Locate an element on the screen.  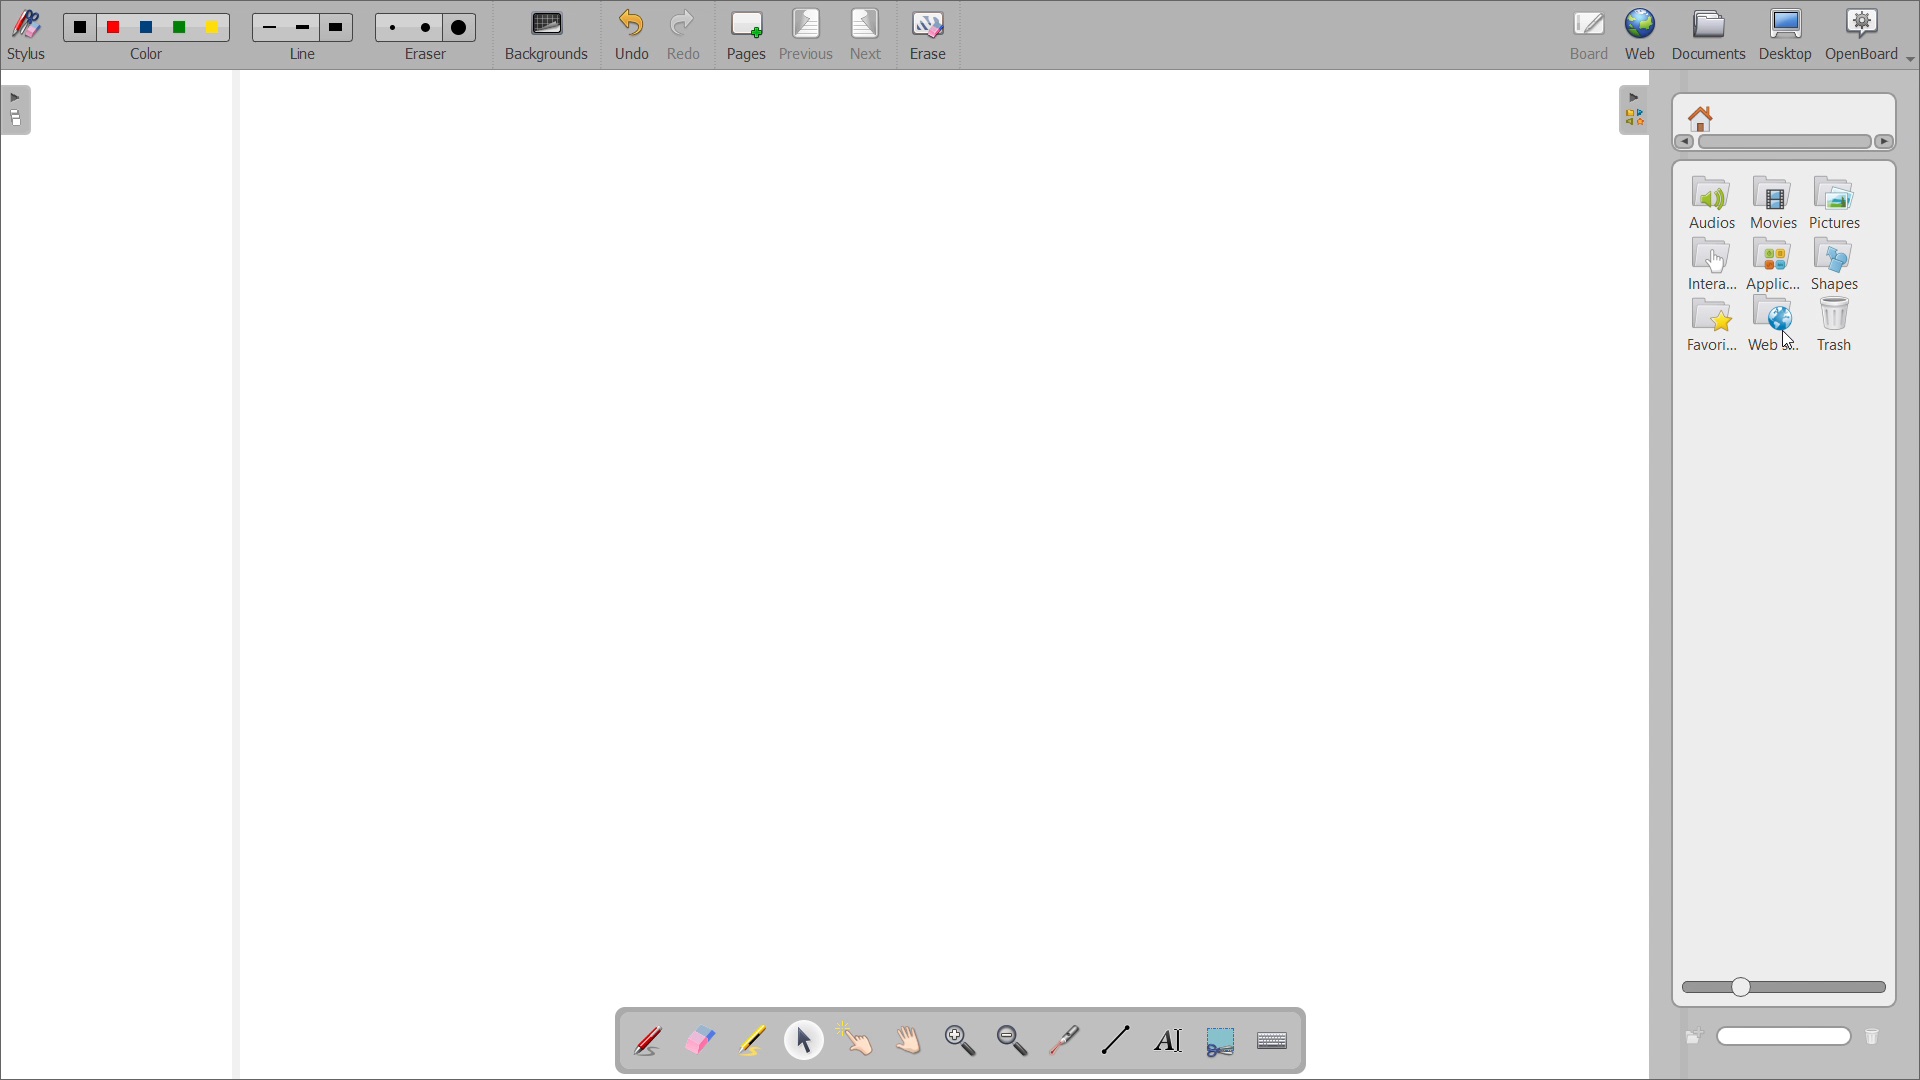
shapes is located at coordinates (1838, 264).